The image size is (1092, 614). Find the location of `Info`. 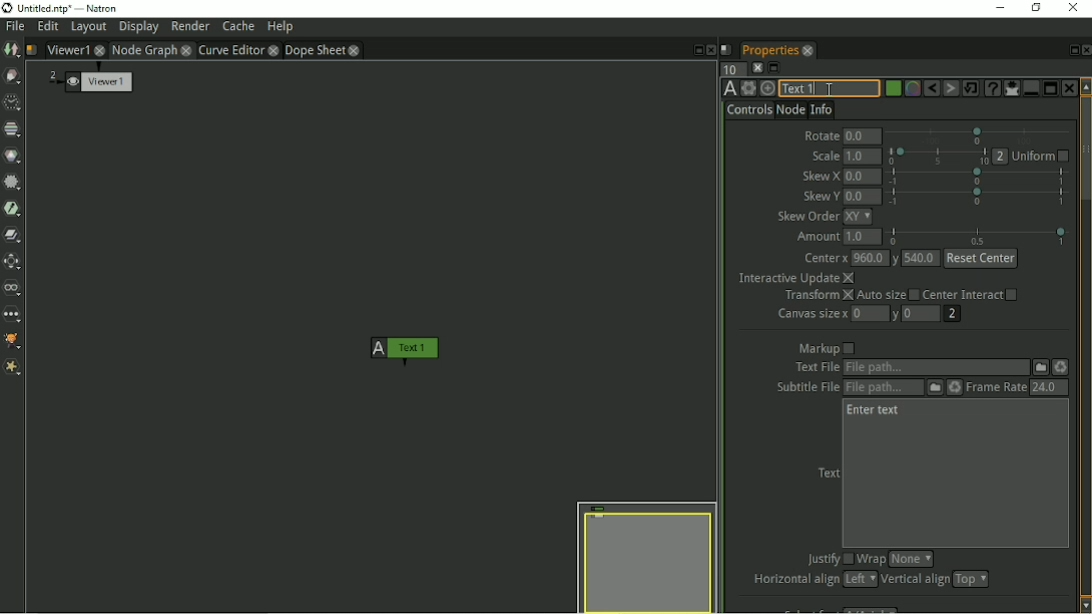

Info is located at coordinates (822, 109).